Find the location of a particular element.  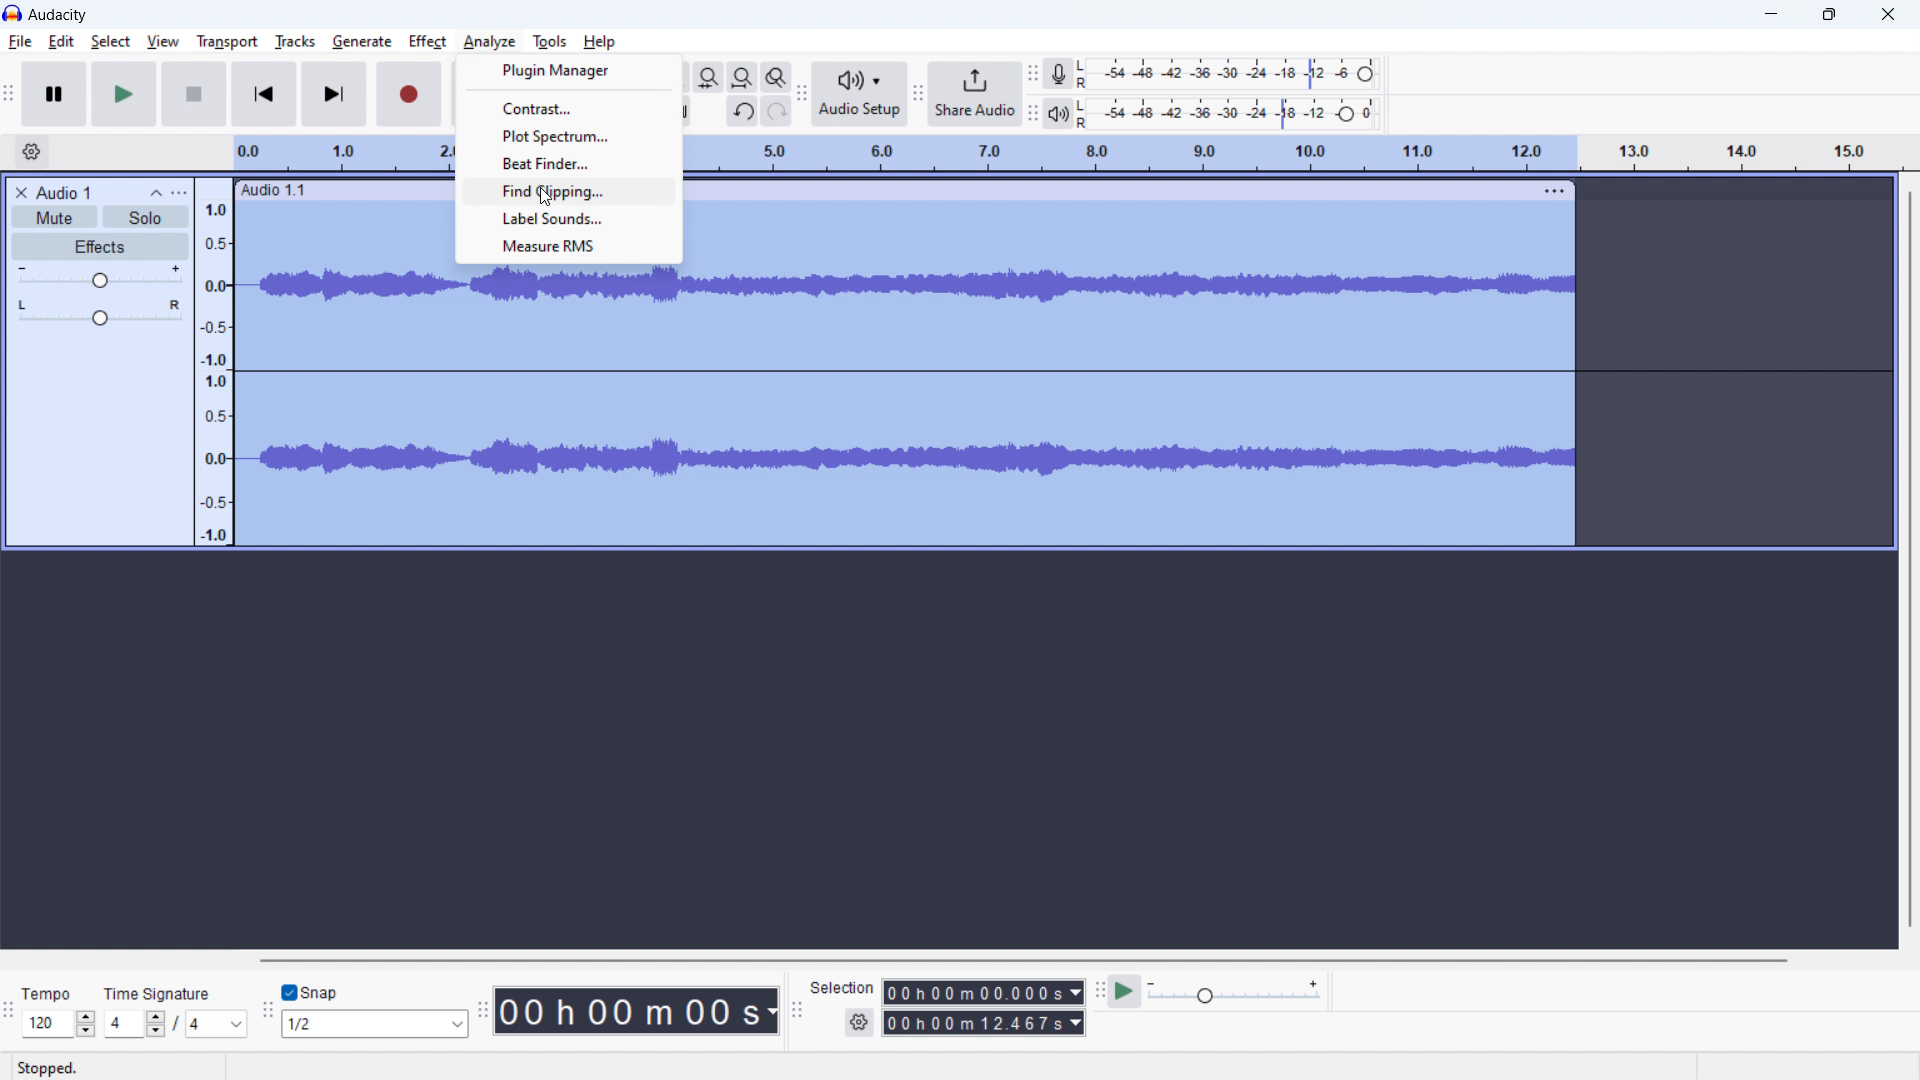

playback level is located at coordinates (1228, 114).